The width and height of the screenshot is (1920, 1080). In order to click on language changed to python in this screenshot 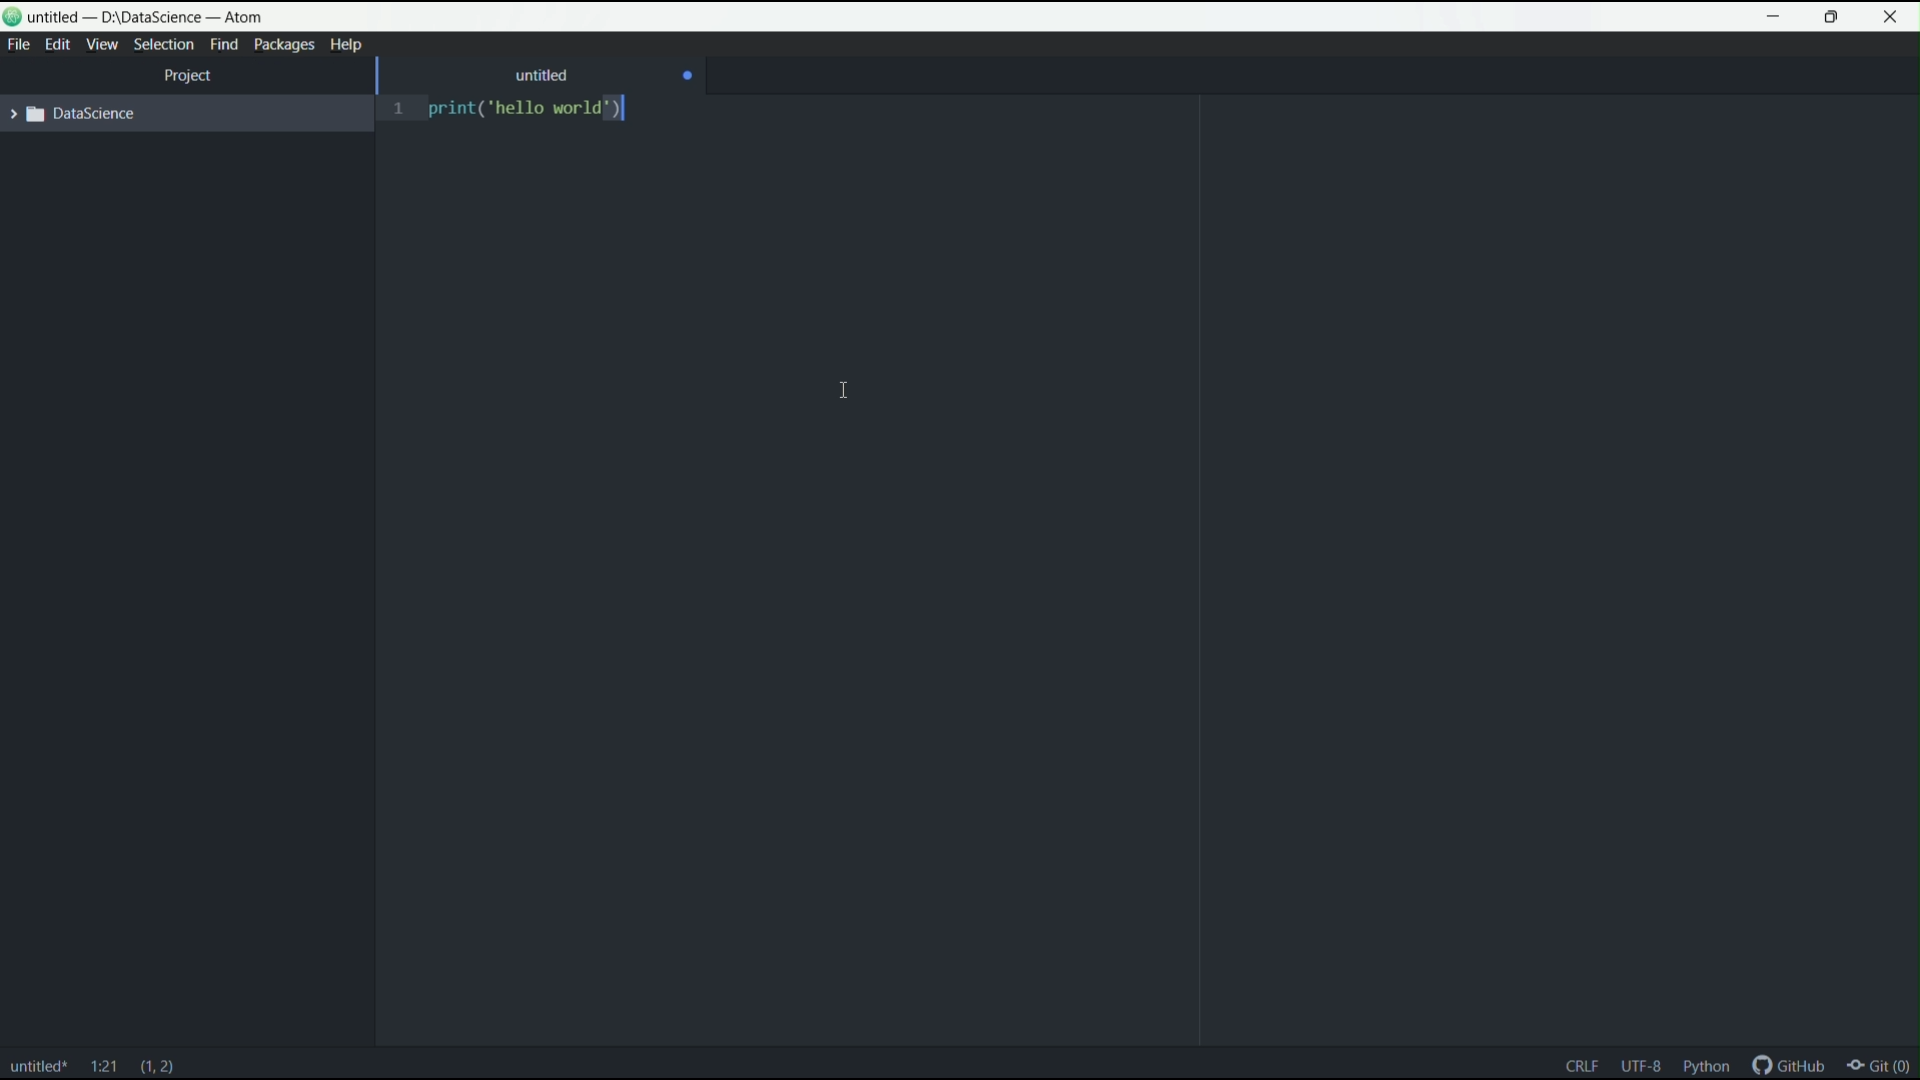, I will do `click(1707, 1064)`.